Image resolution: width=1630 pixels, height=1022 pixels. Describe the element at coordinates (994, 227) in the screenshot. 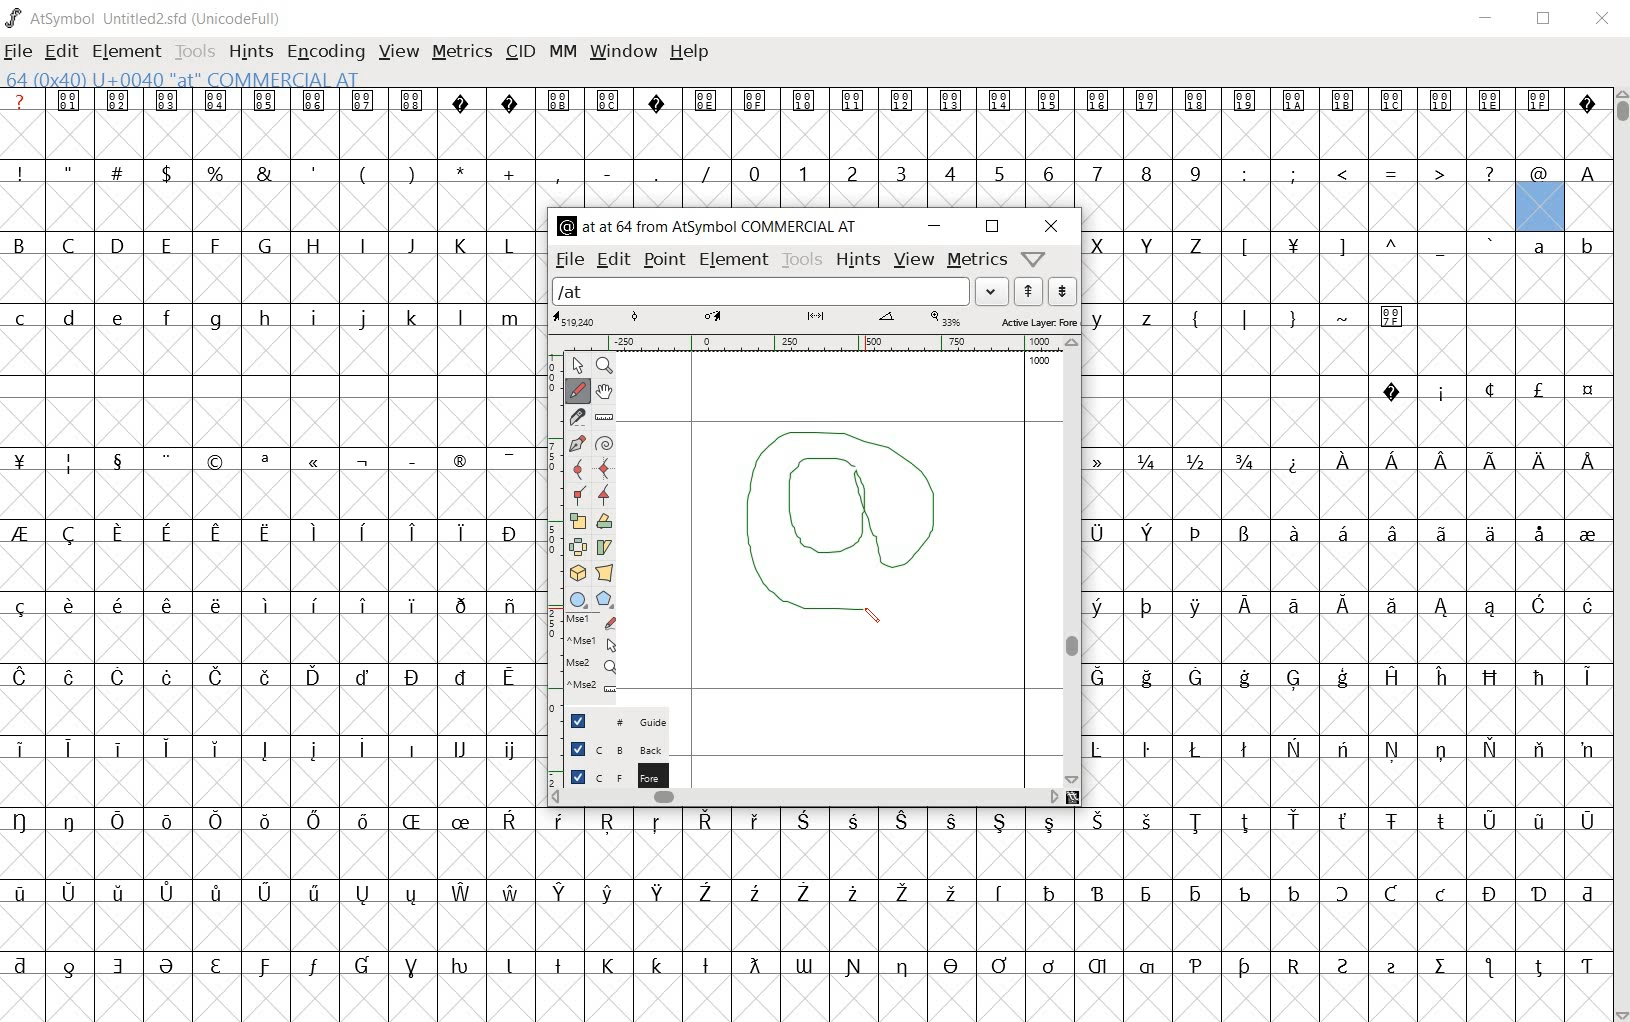

I see `restore down` at that location.